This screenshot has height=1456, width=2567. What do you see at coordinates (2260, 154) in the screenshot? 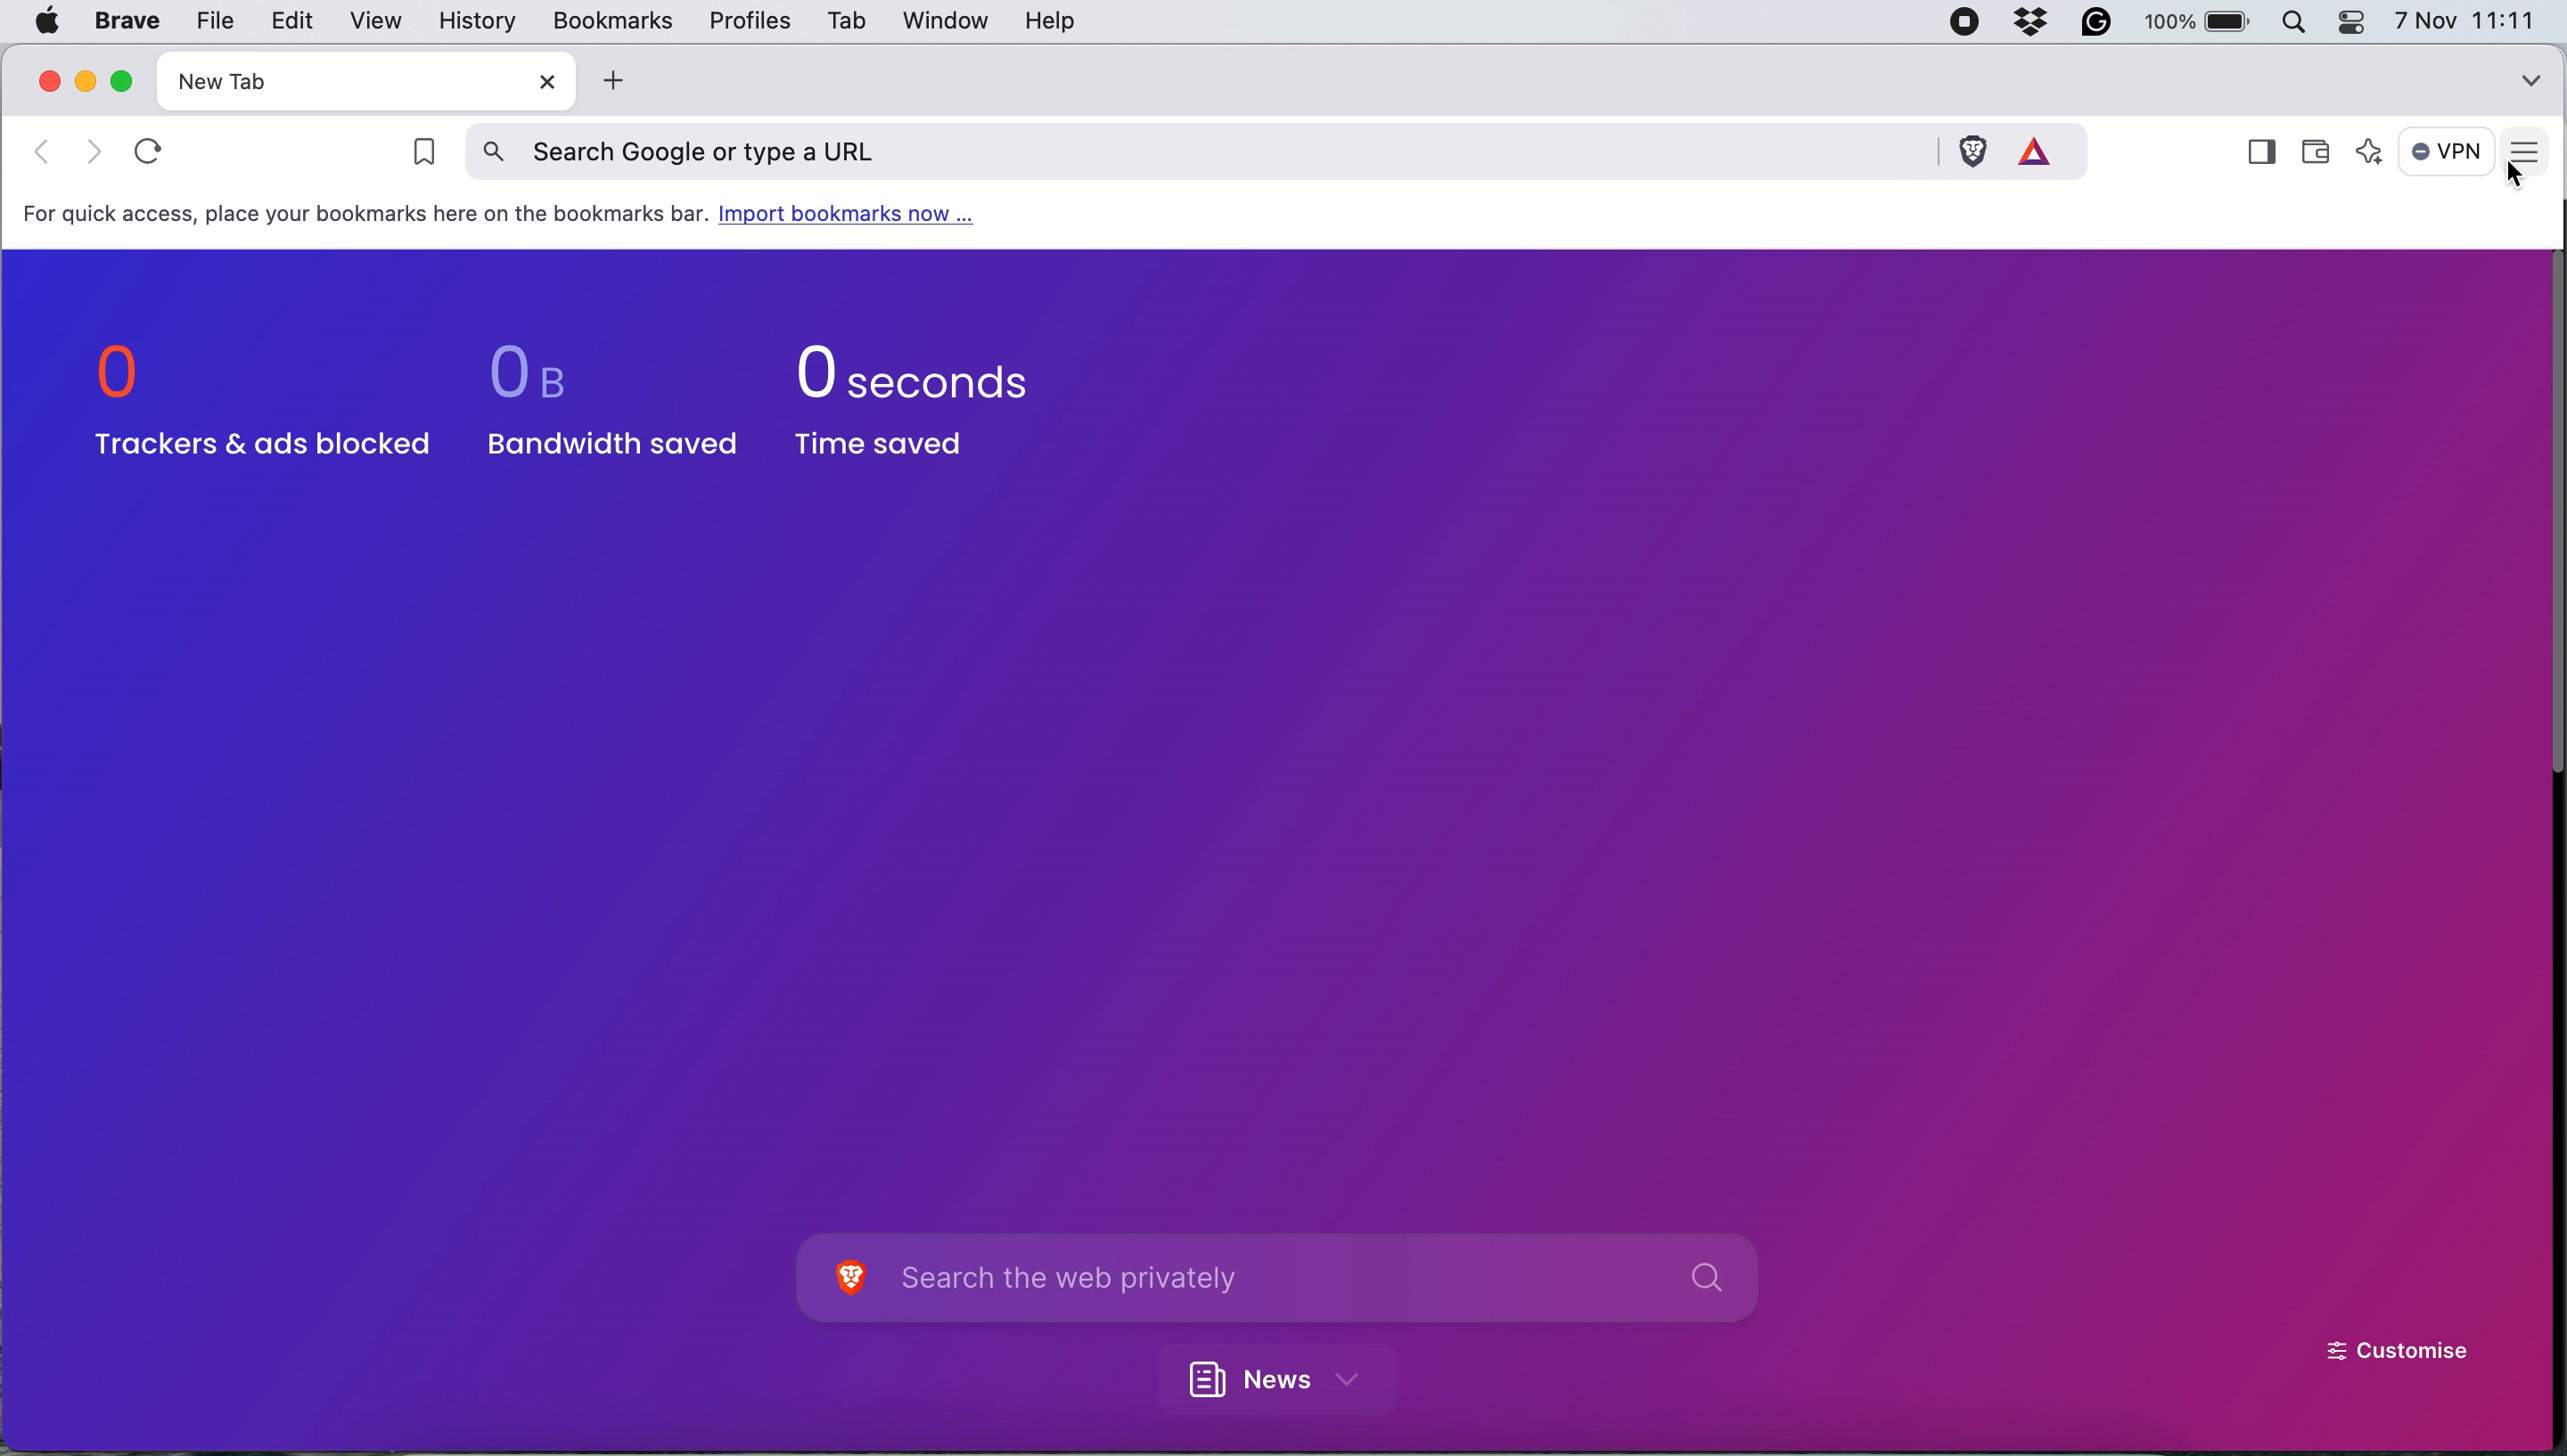
I see `show sidebar` at bounding box center [2260, 154].